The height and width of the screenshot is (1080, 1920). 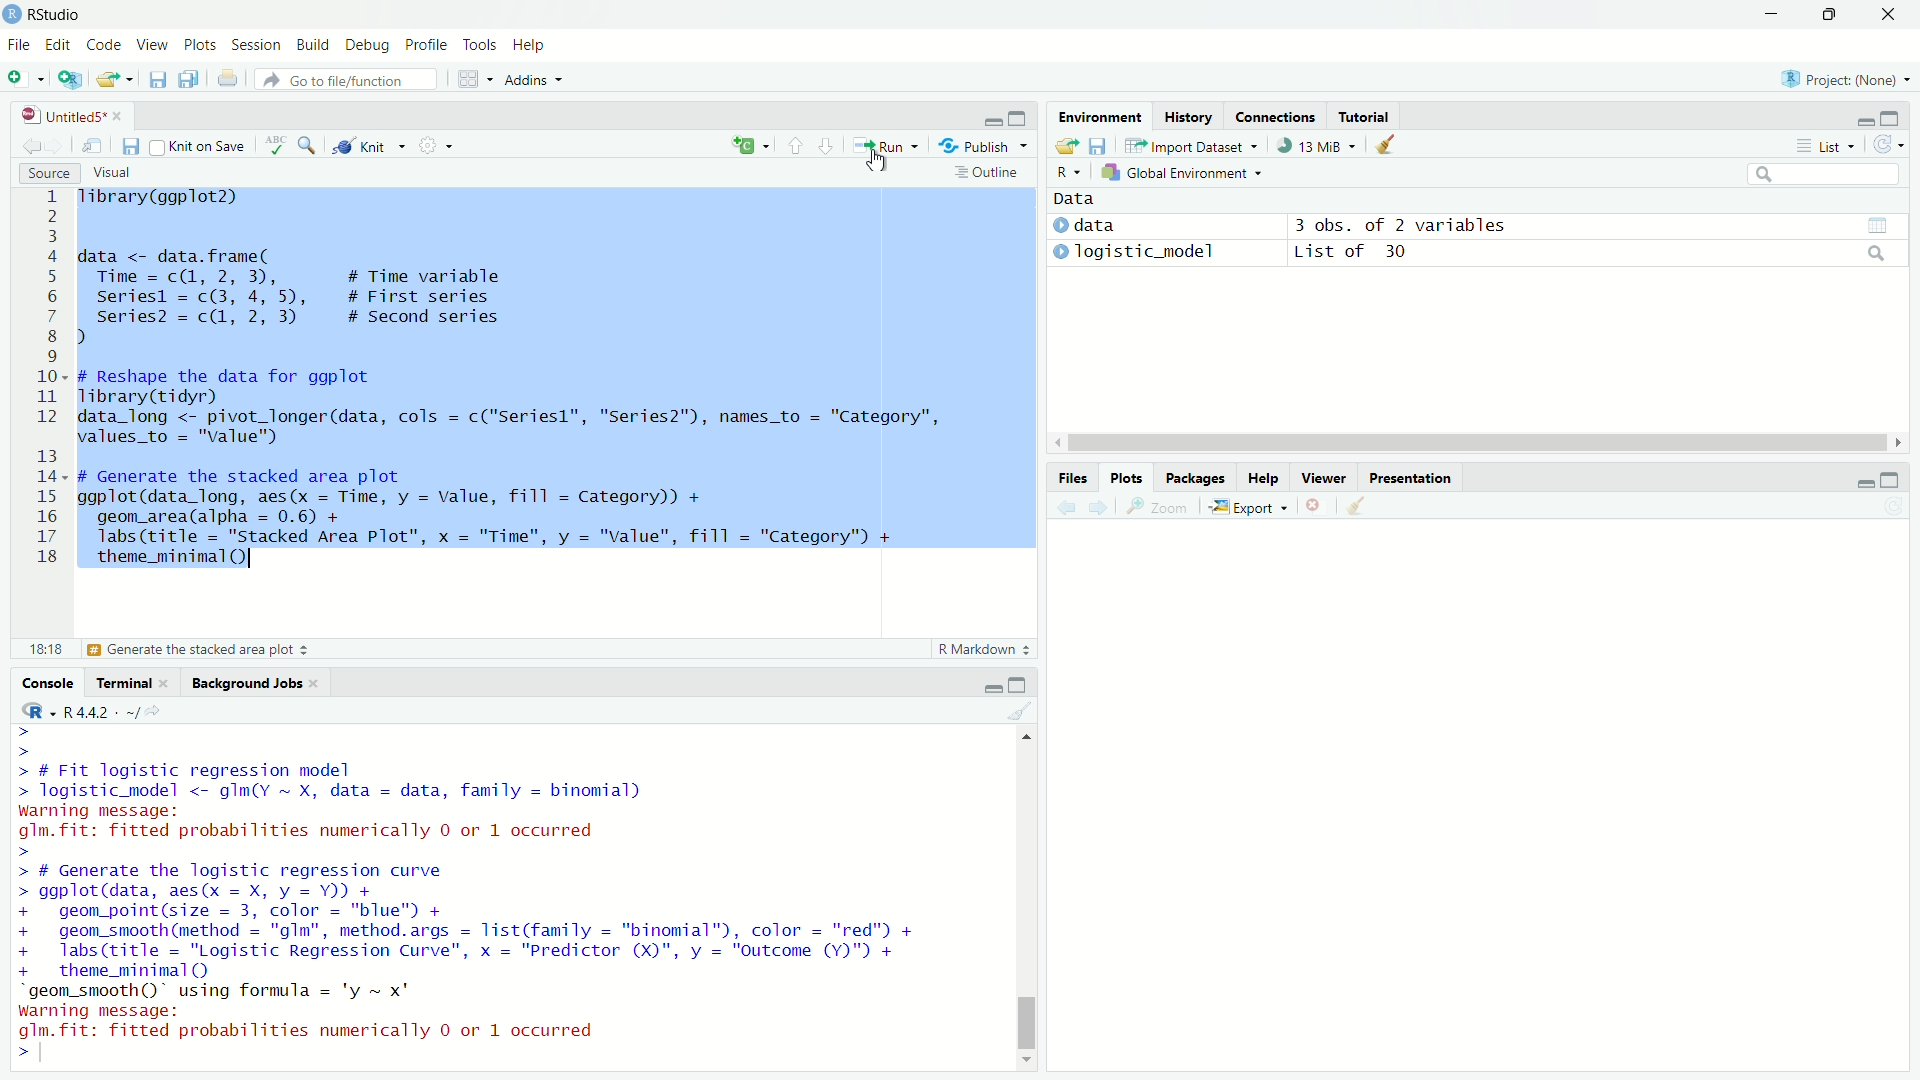 I want to click on back, so click(x=33, y=143).